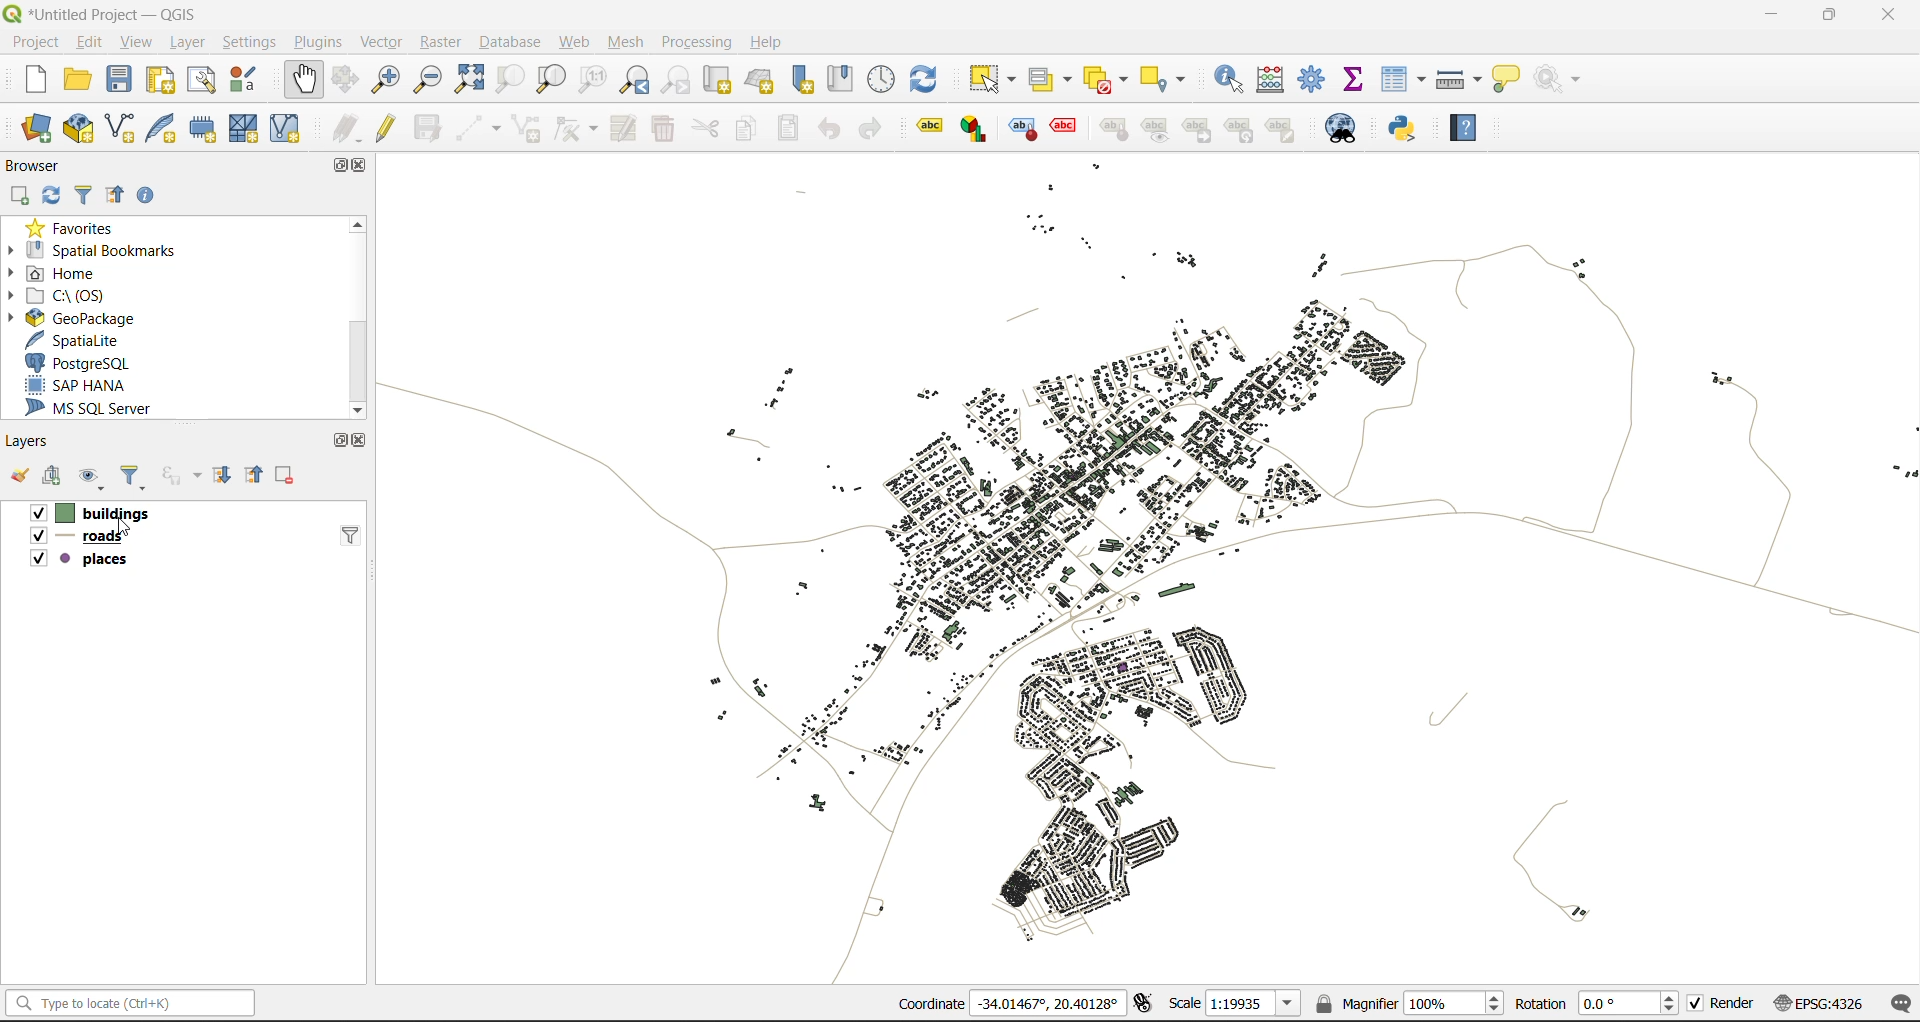 The width and height of the screenshot is (1920, 1022). Describe the element at coordinates (1152, 570) in the screenshot. I see `map` at that location.